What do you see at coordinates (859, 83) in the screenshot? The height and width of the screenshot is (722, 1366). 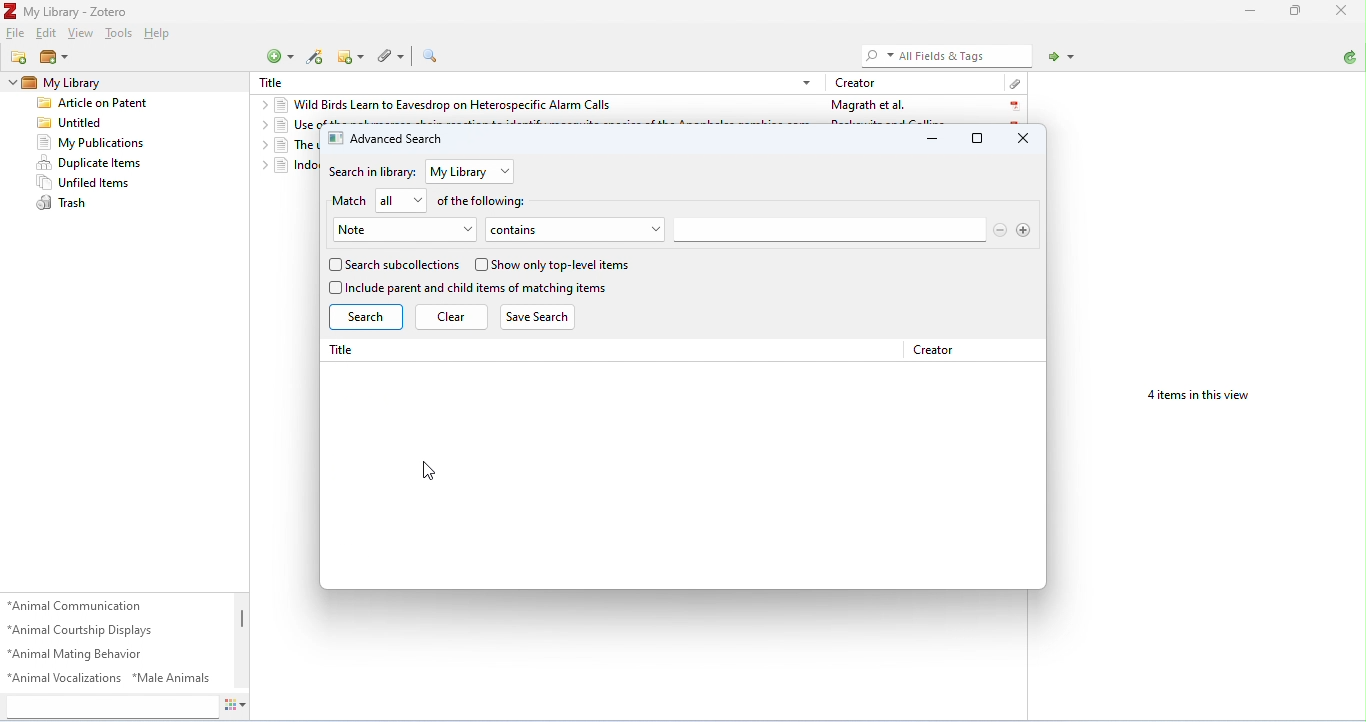 I see `creator` at bounding box center [859, 83].